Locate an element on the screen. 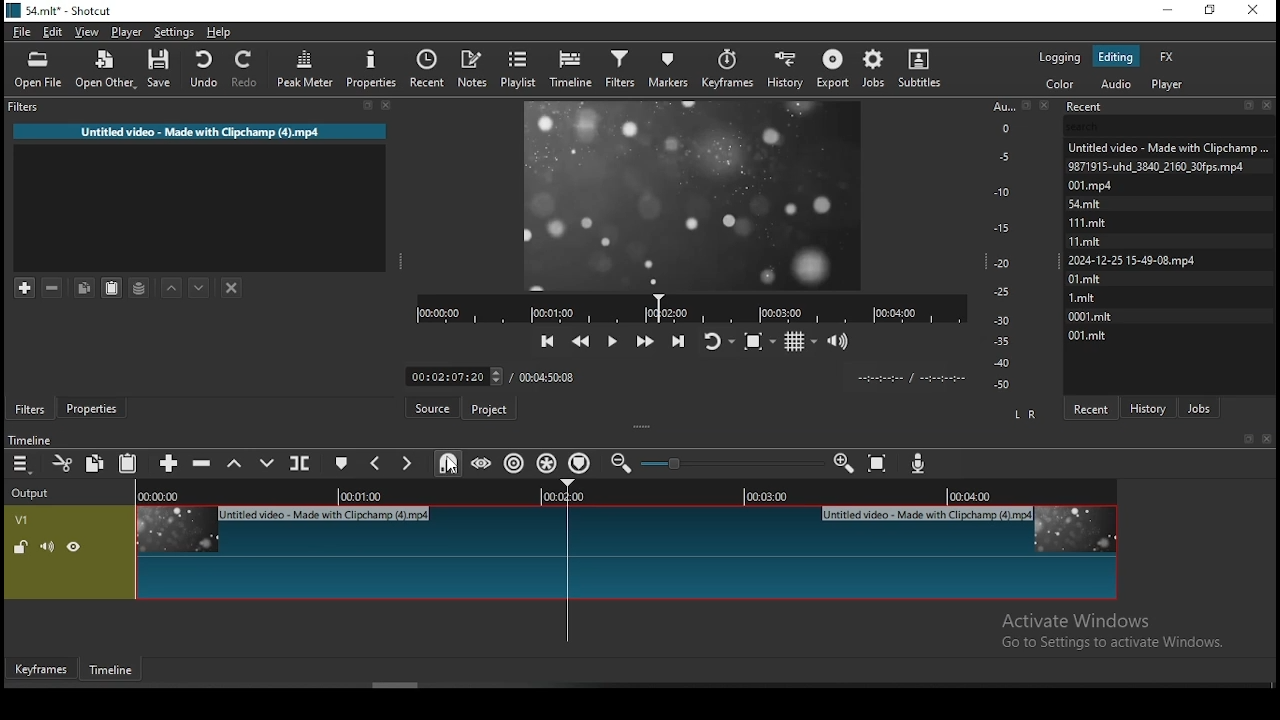  file is located at coordinates (23, 32).